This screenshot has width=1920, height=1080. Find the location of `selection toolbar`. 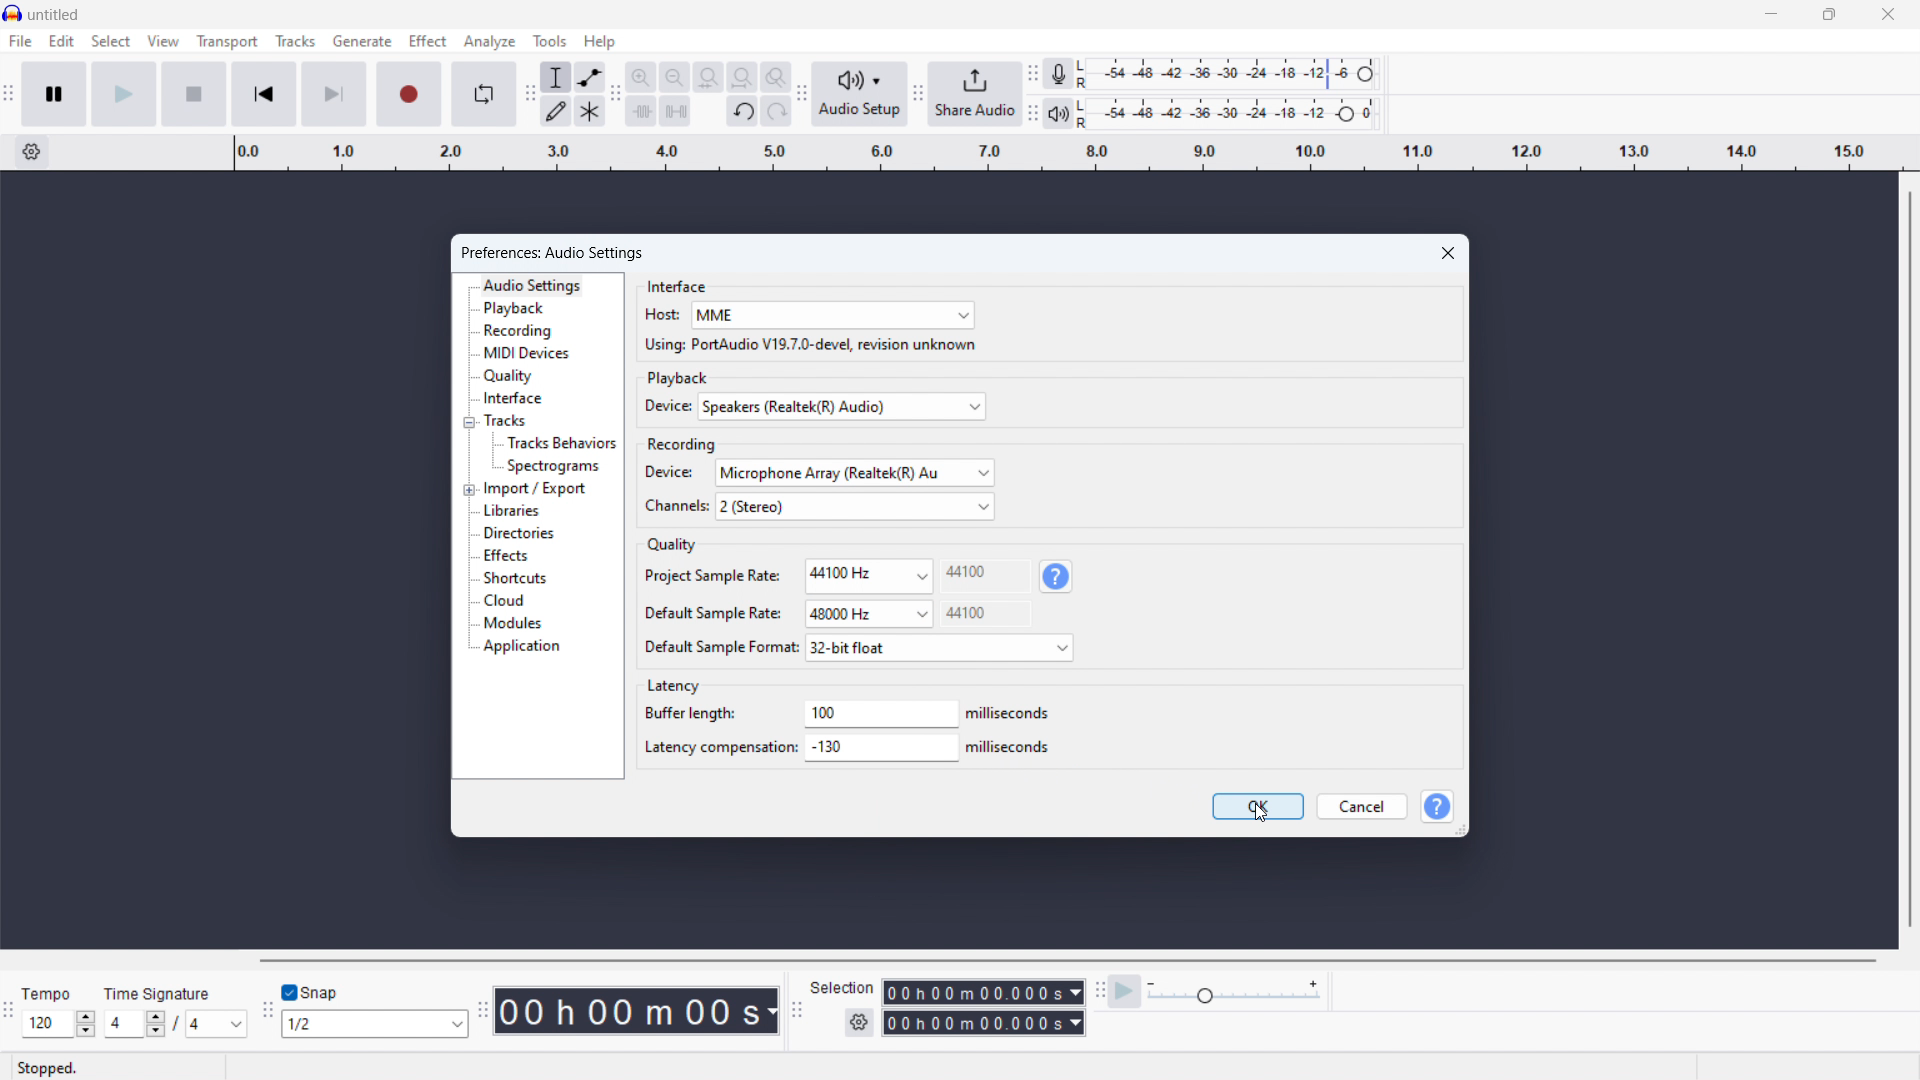

selection toolbar is located at coordinates (797, 1012).